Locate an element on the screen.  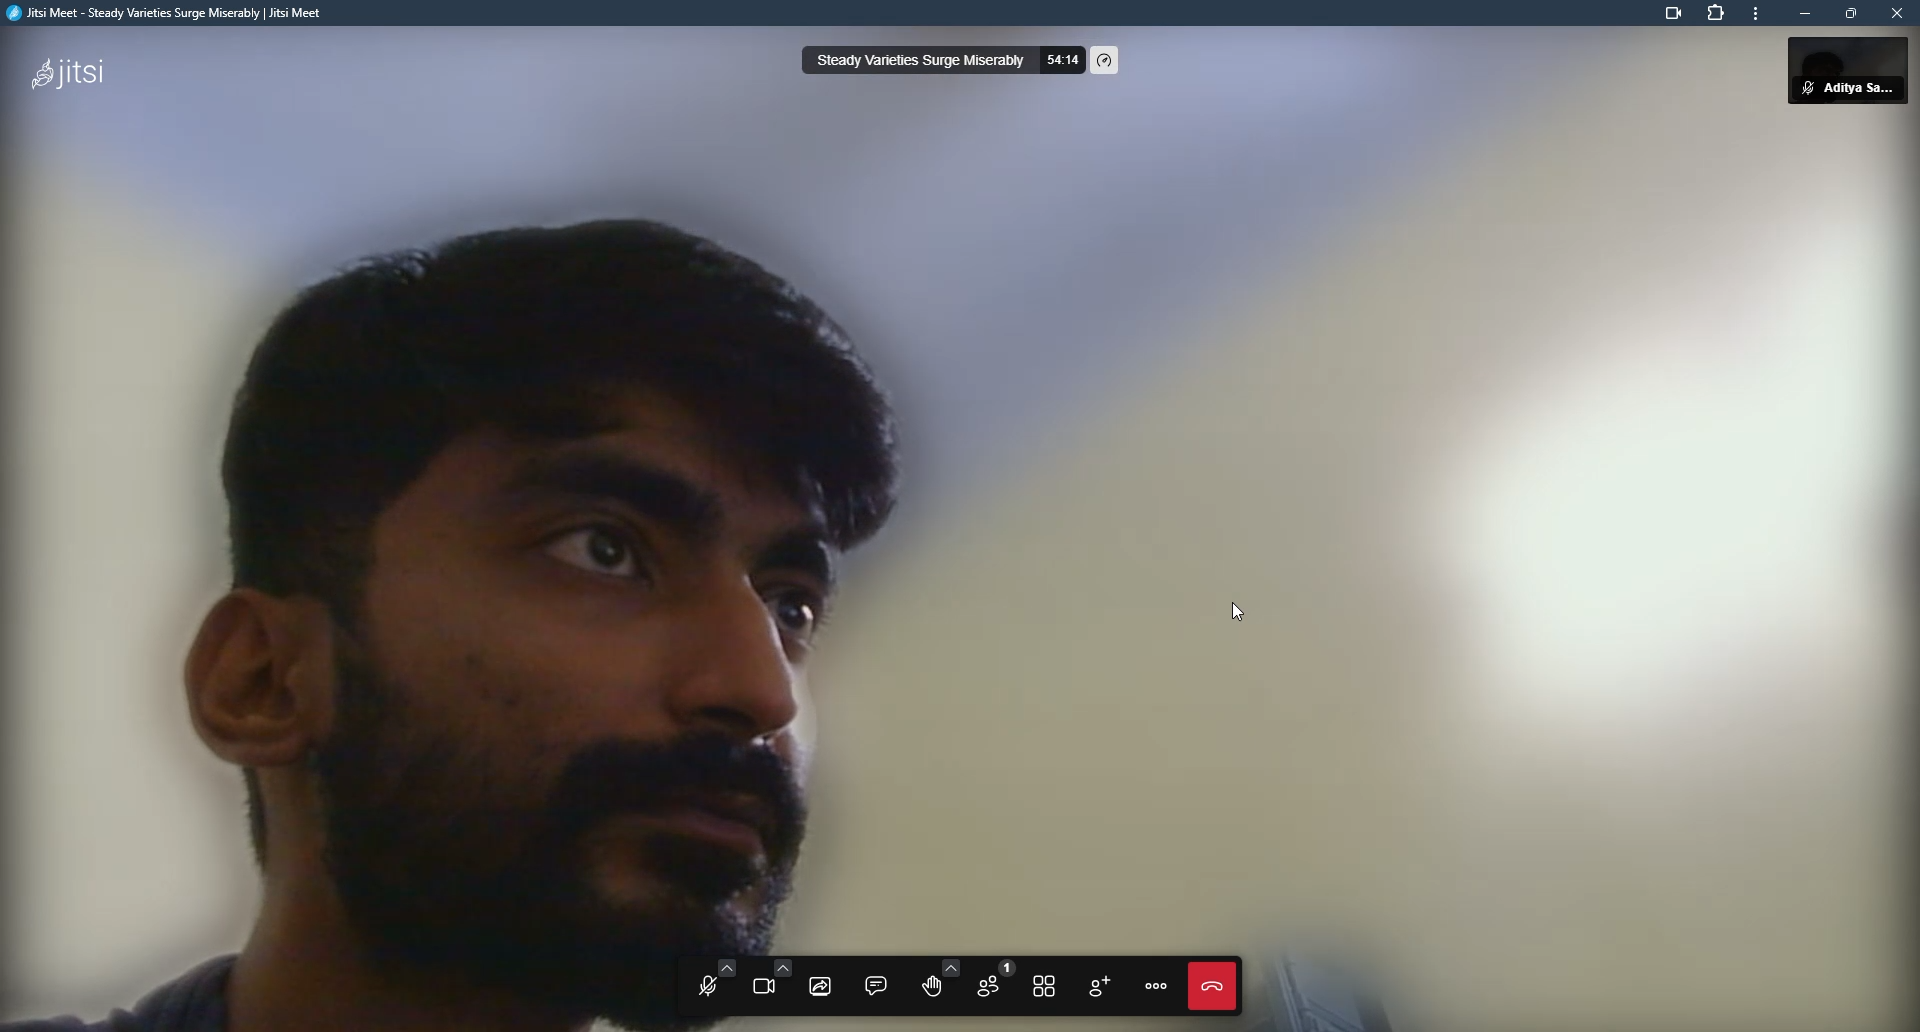
profile is located at coordinates (1866, 70).